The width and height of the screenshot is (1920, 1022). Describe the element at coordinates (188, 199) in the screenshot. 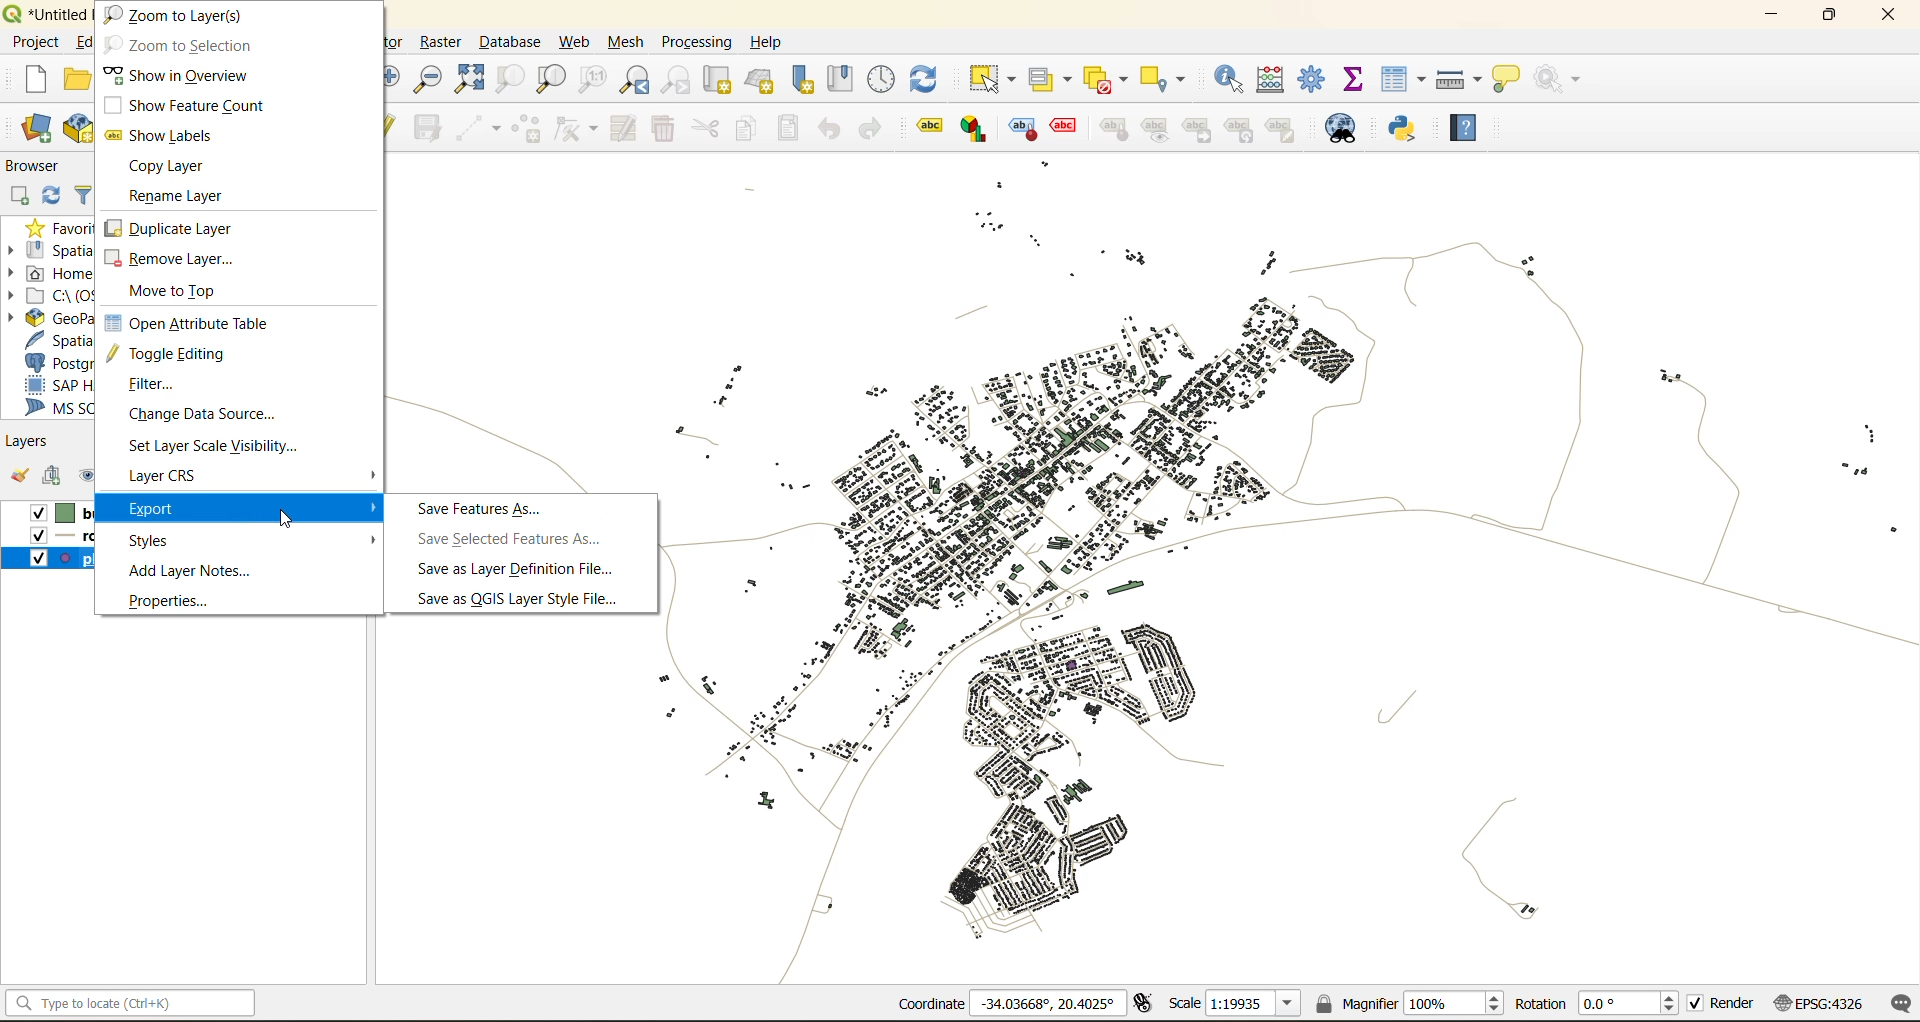

I see `rename layer` at that location.